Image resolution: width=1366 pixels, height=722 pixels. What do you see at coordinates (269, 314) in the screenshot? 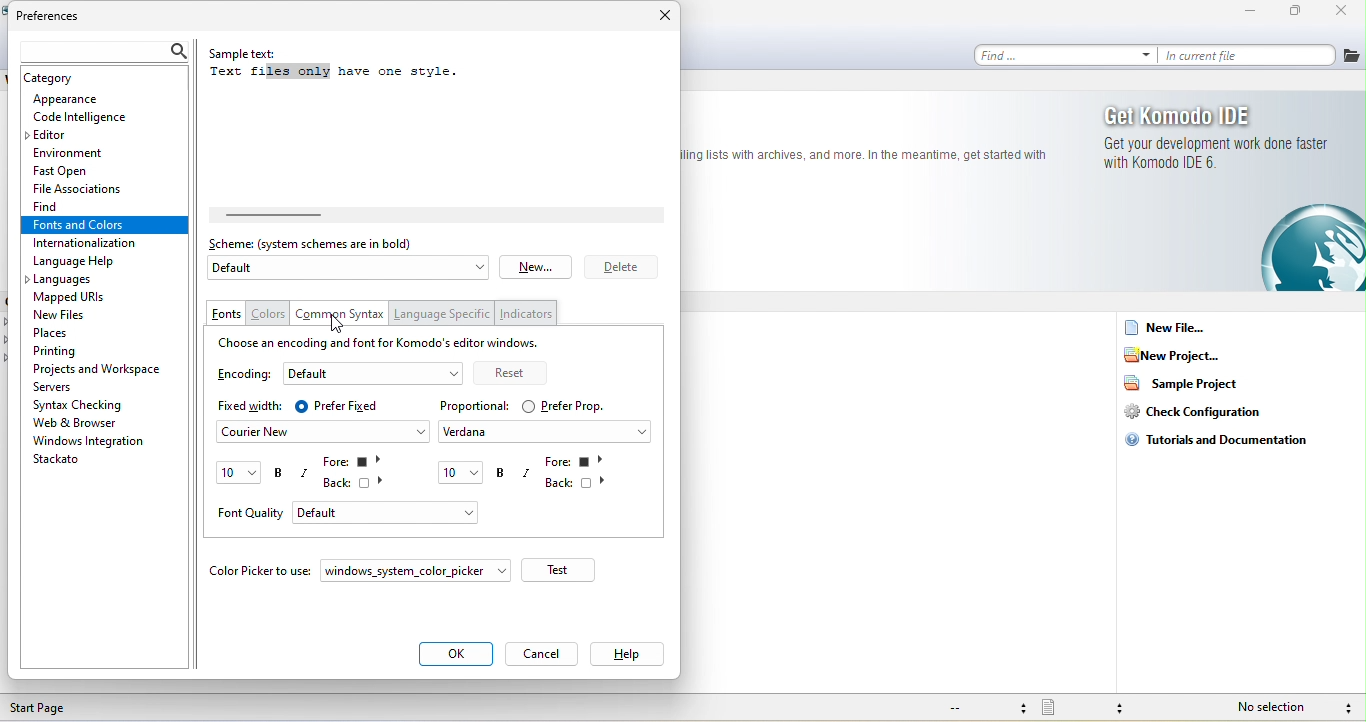
I see `colors` at bounding box center [269, 314].